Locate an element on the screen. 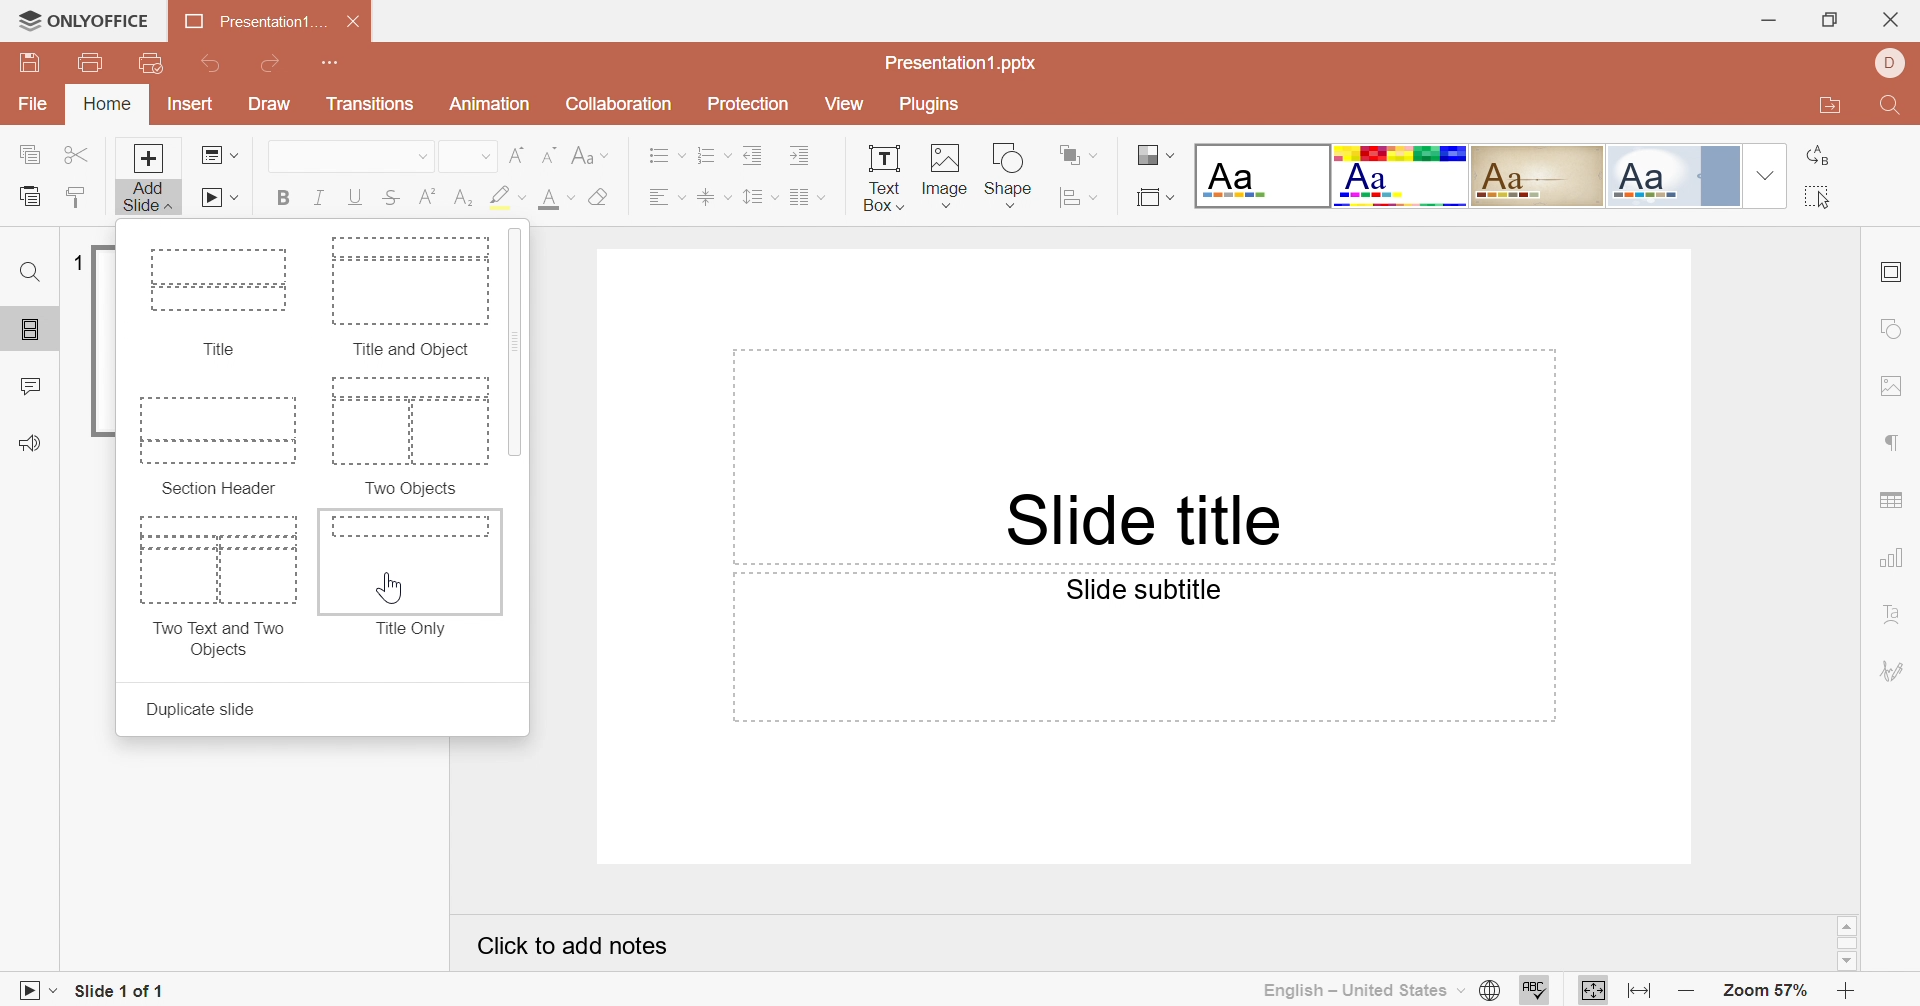  Italic is located at coordinates (321, 195).